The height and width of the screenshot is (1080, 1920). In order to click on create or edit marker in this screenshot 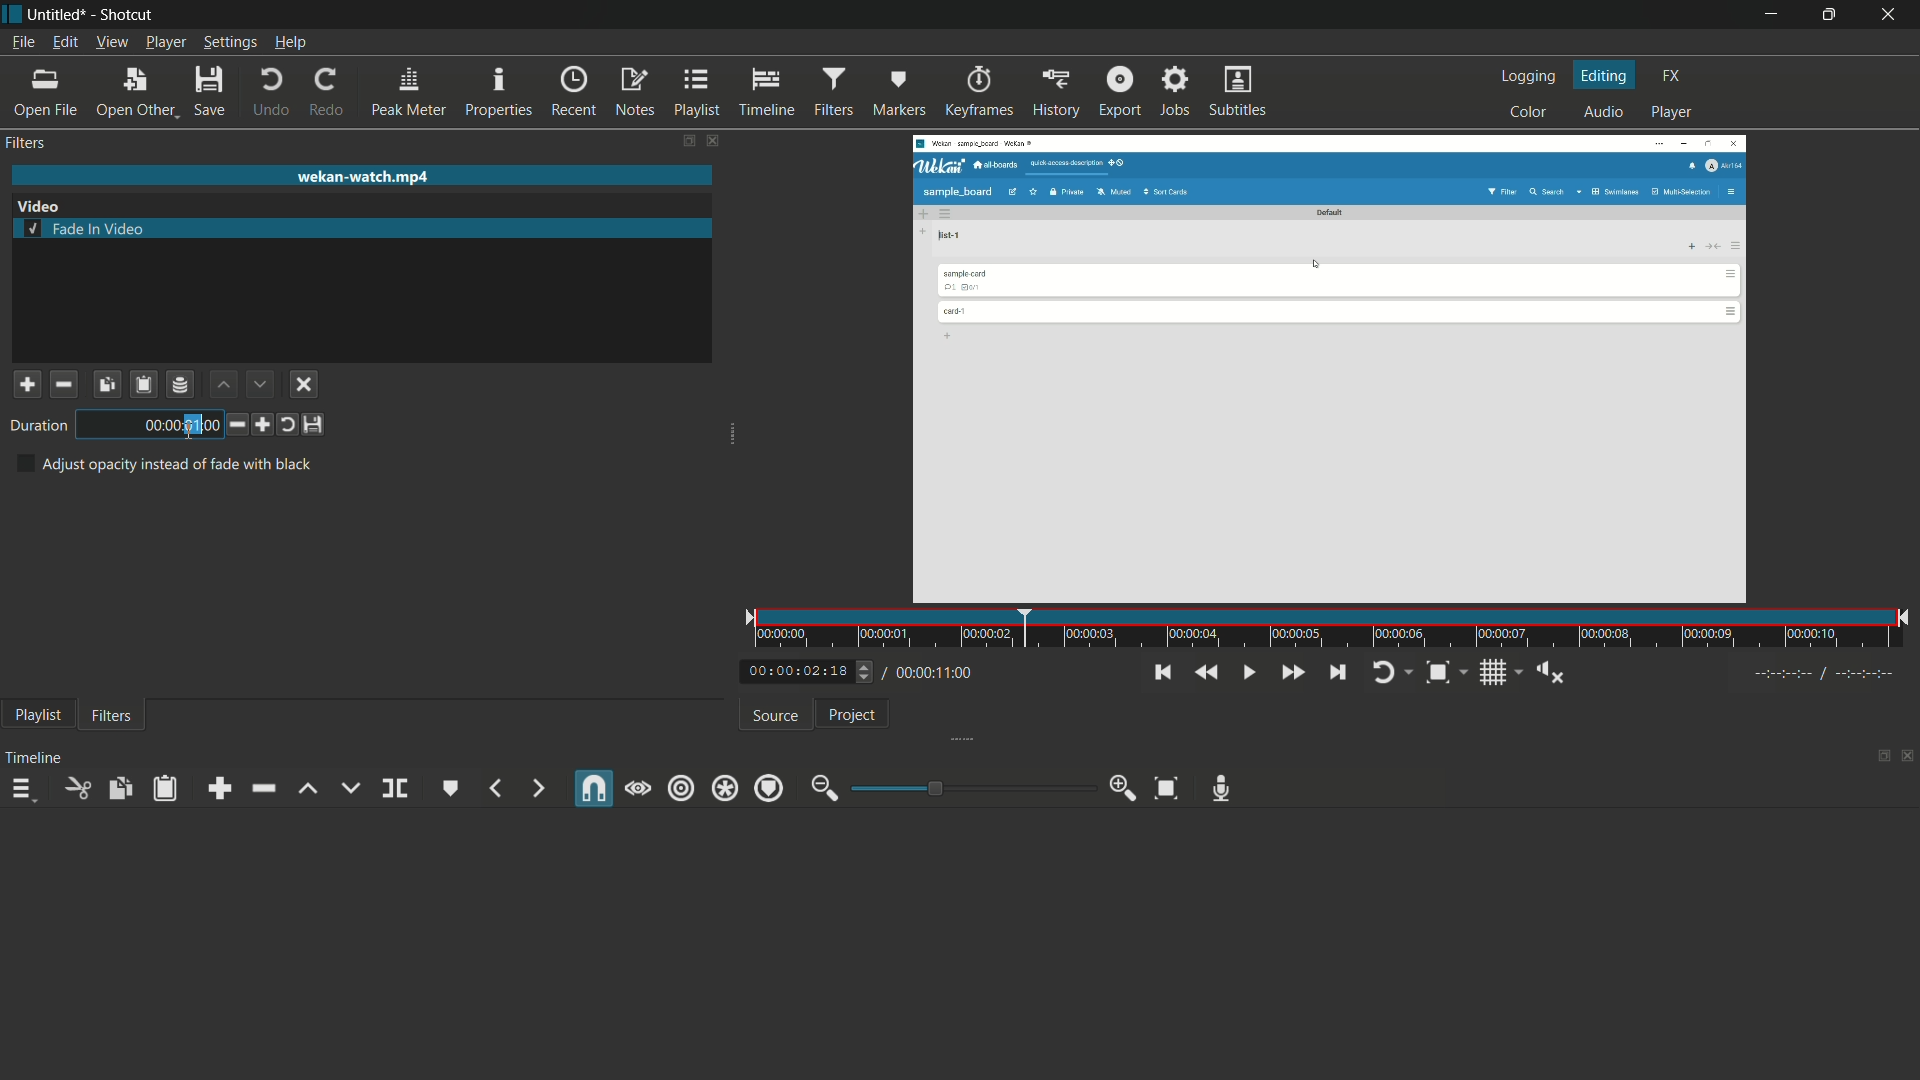, I will do `click(451, 789)`.